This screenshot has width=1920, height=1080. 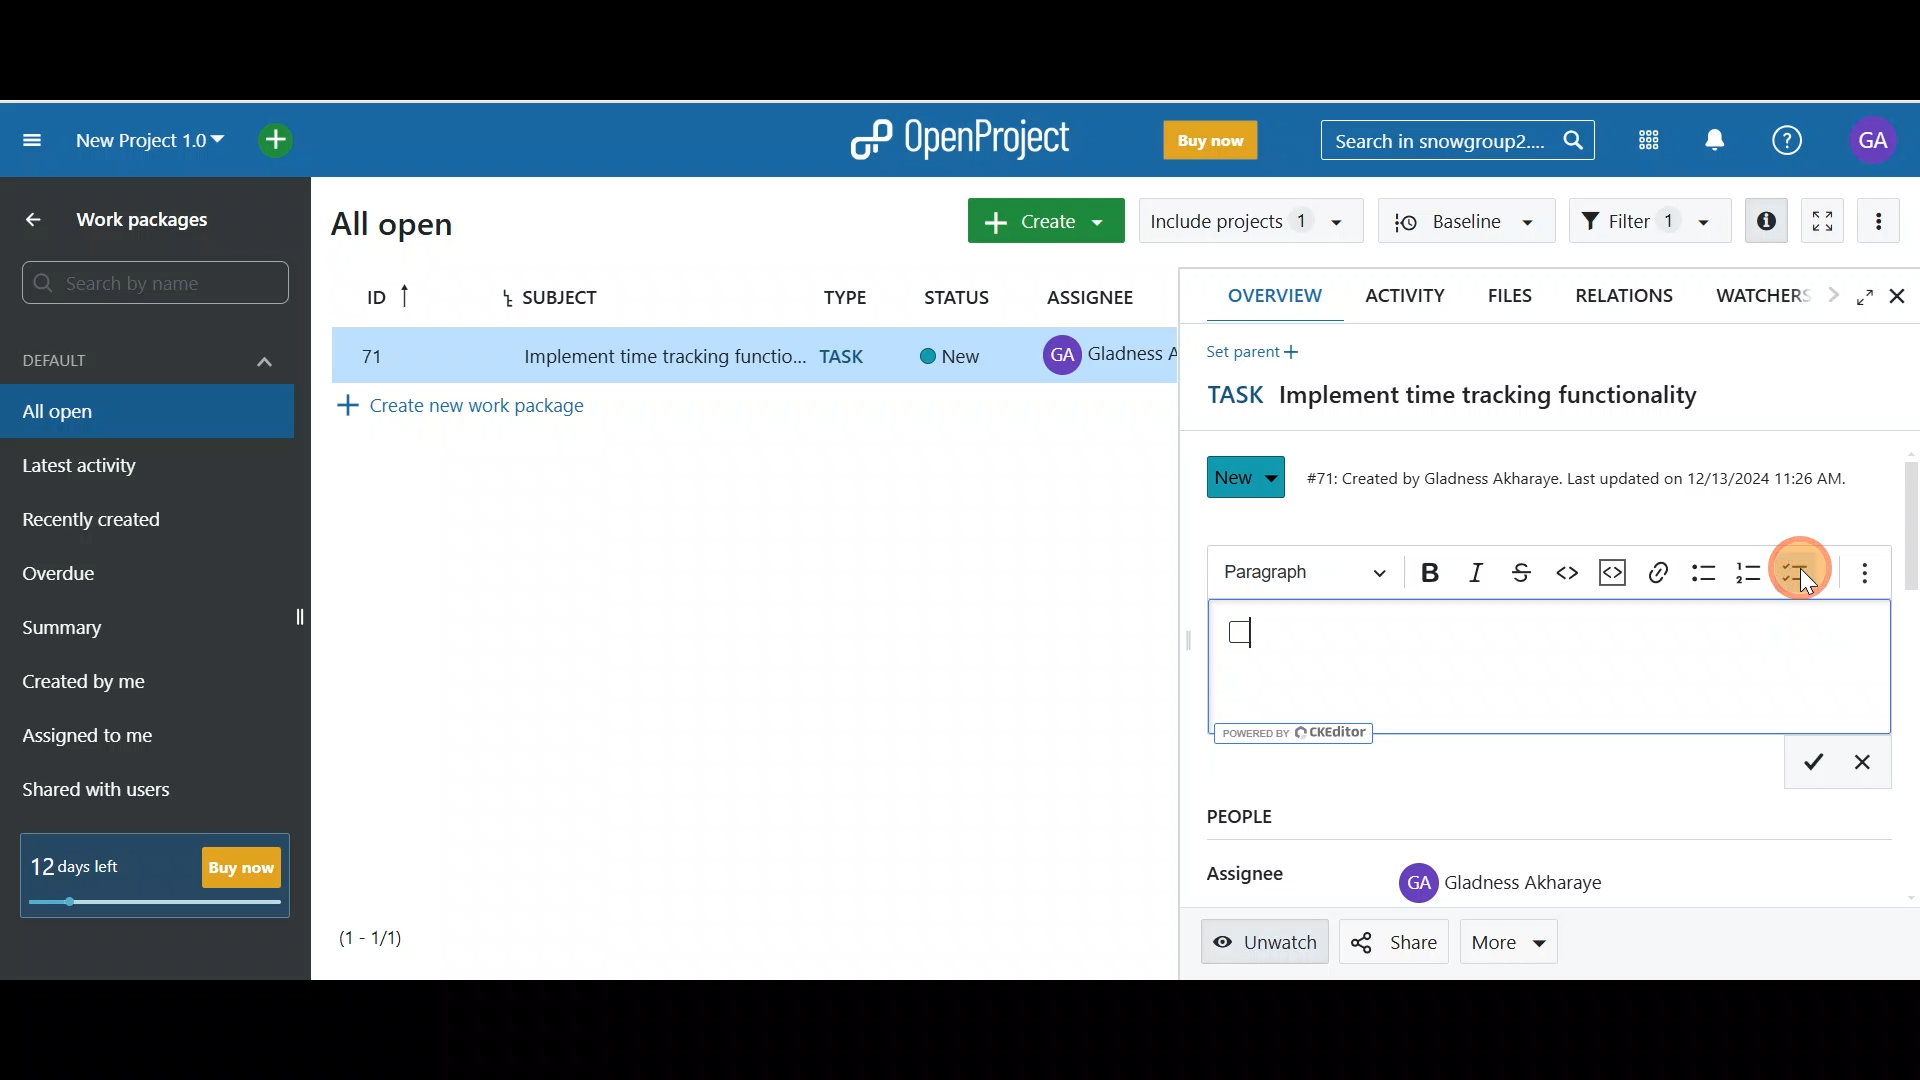 I want to click on Bold, so click(x=1424, y=575).